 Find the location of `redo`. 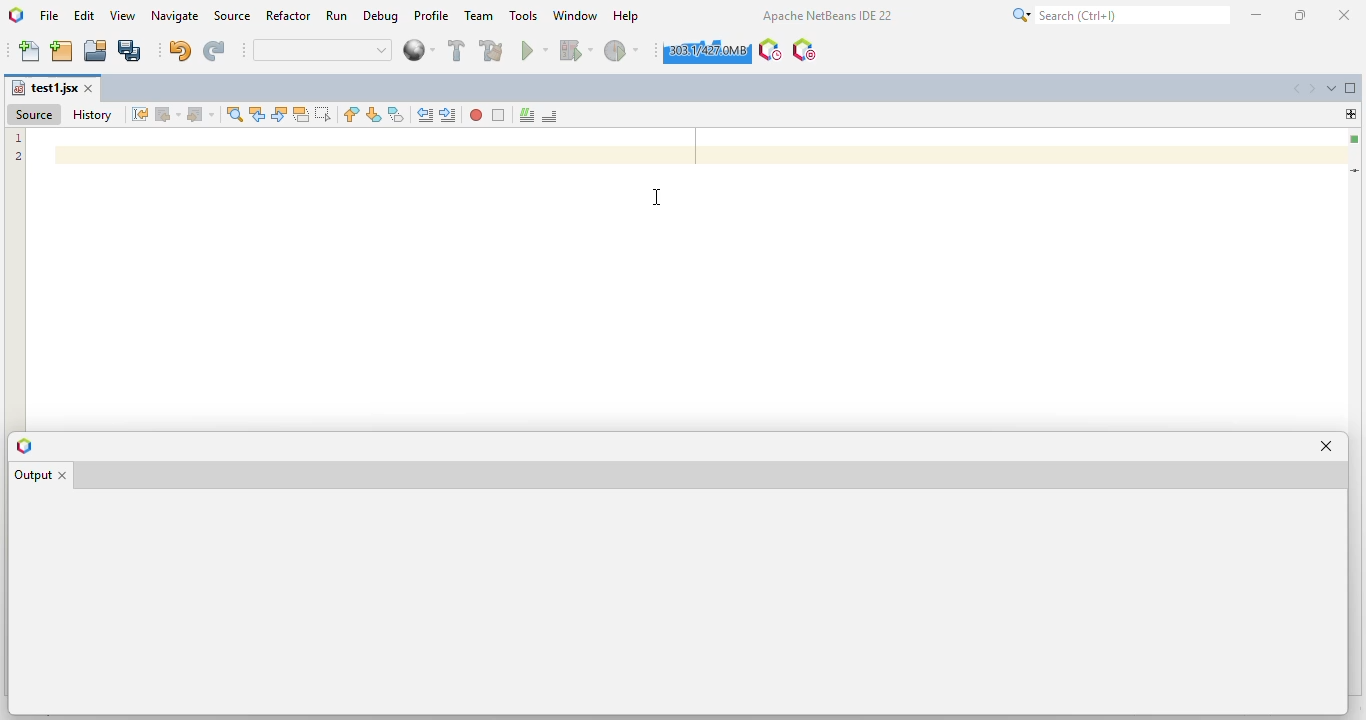

redo is located at coordinates (215, 51).